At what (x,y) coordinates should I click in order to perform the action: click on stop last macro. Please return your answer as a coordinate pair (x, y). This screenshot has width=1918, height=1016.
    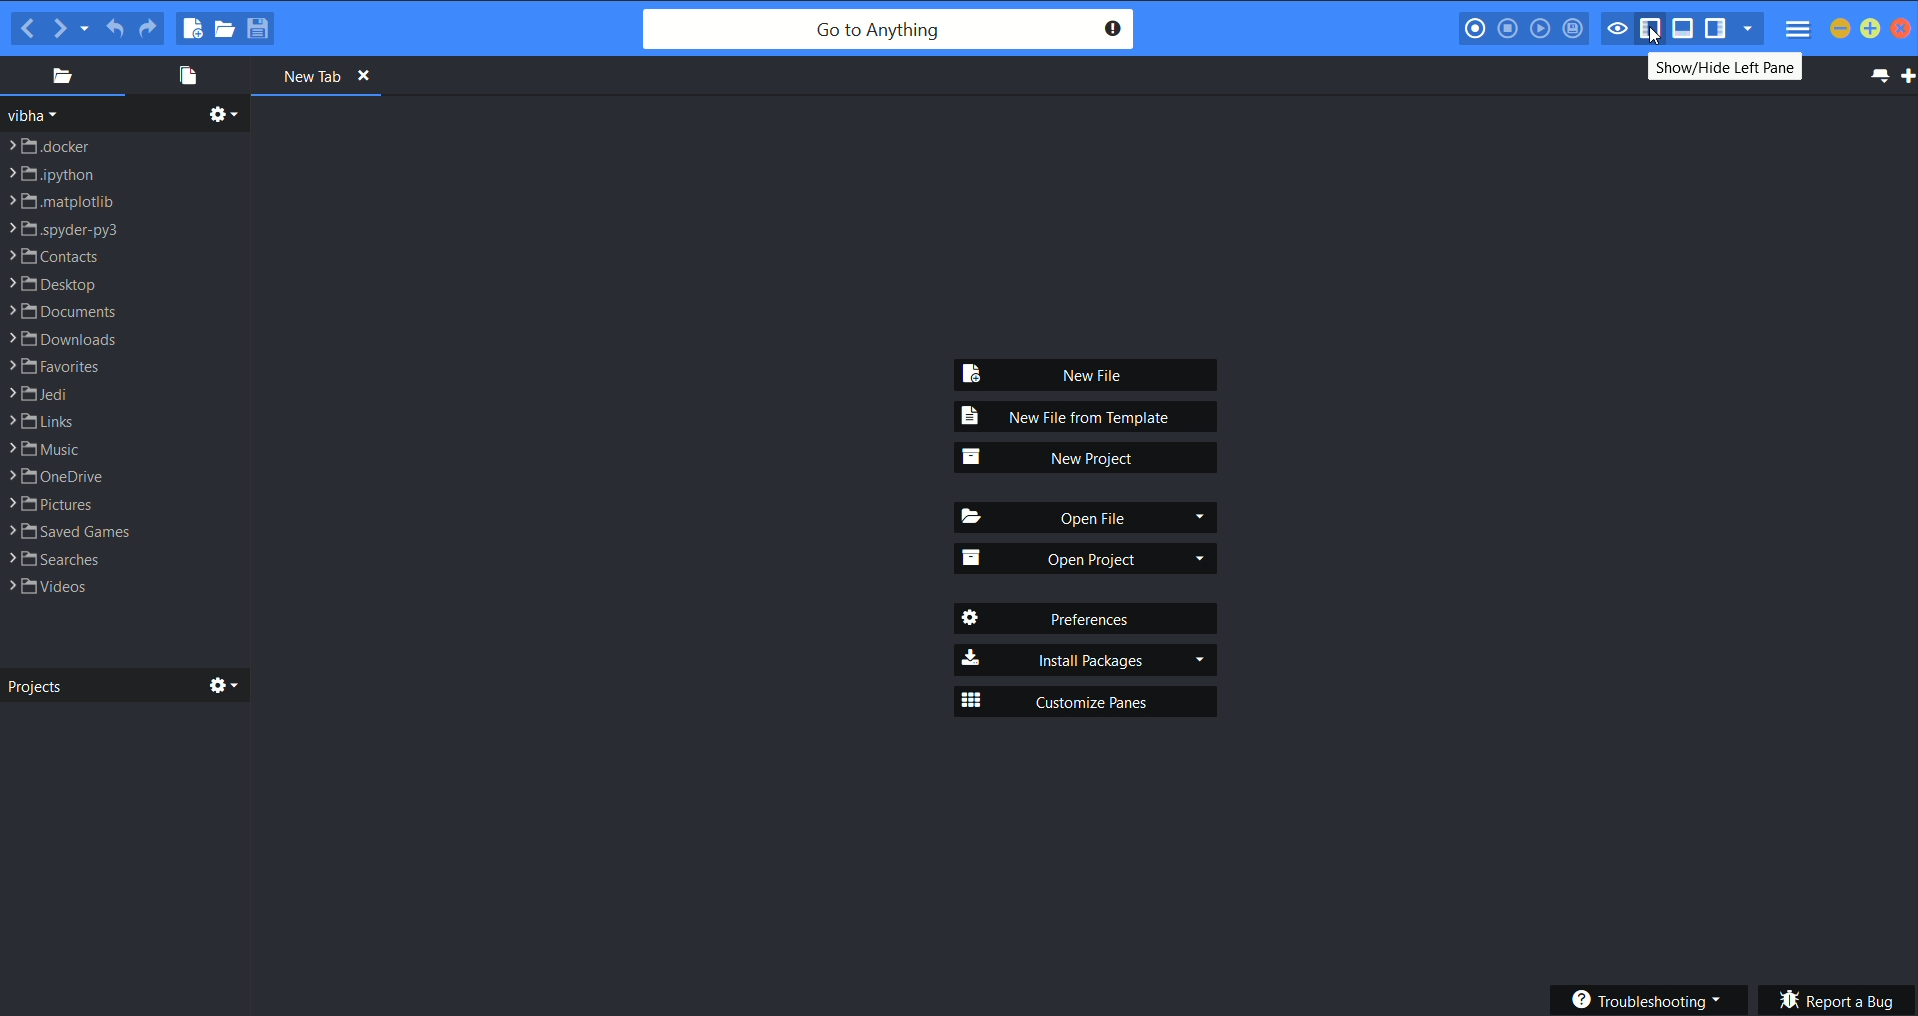
    Looking at the image, I should click on (1509, 28).